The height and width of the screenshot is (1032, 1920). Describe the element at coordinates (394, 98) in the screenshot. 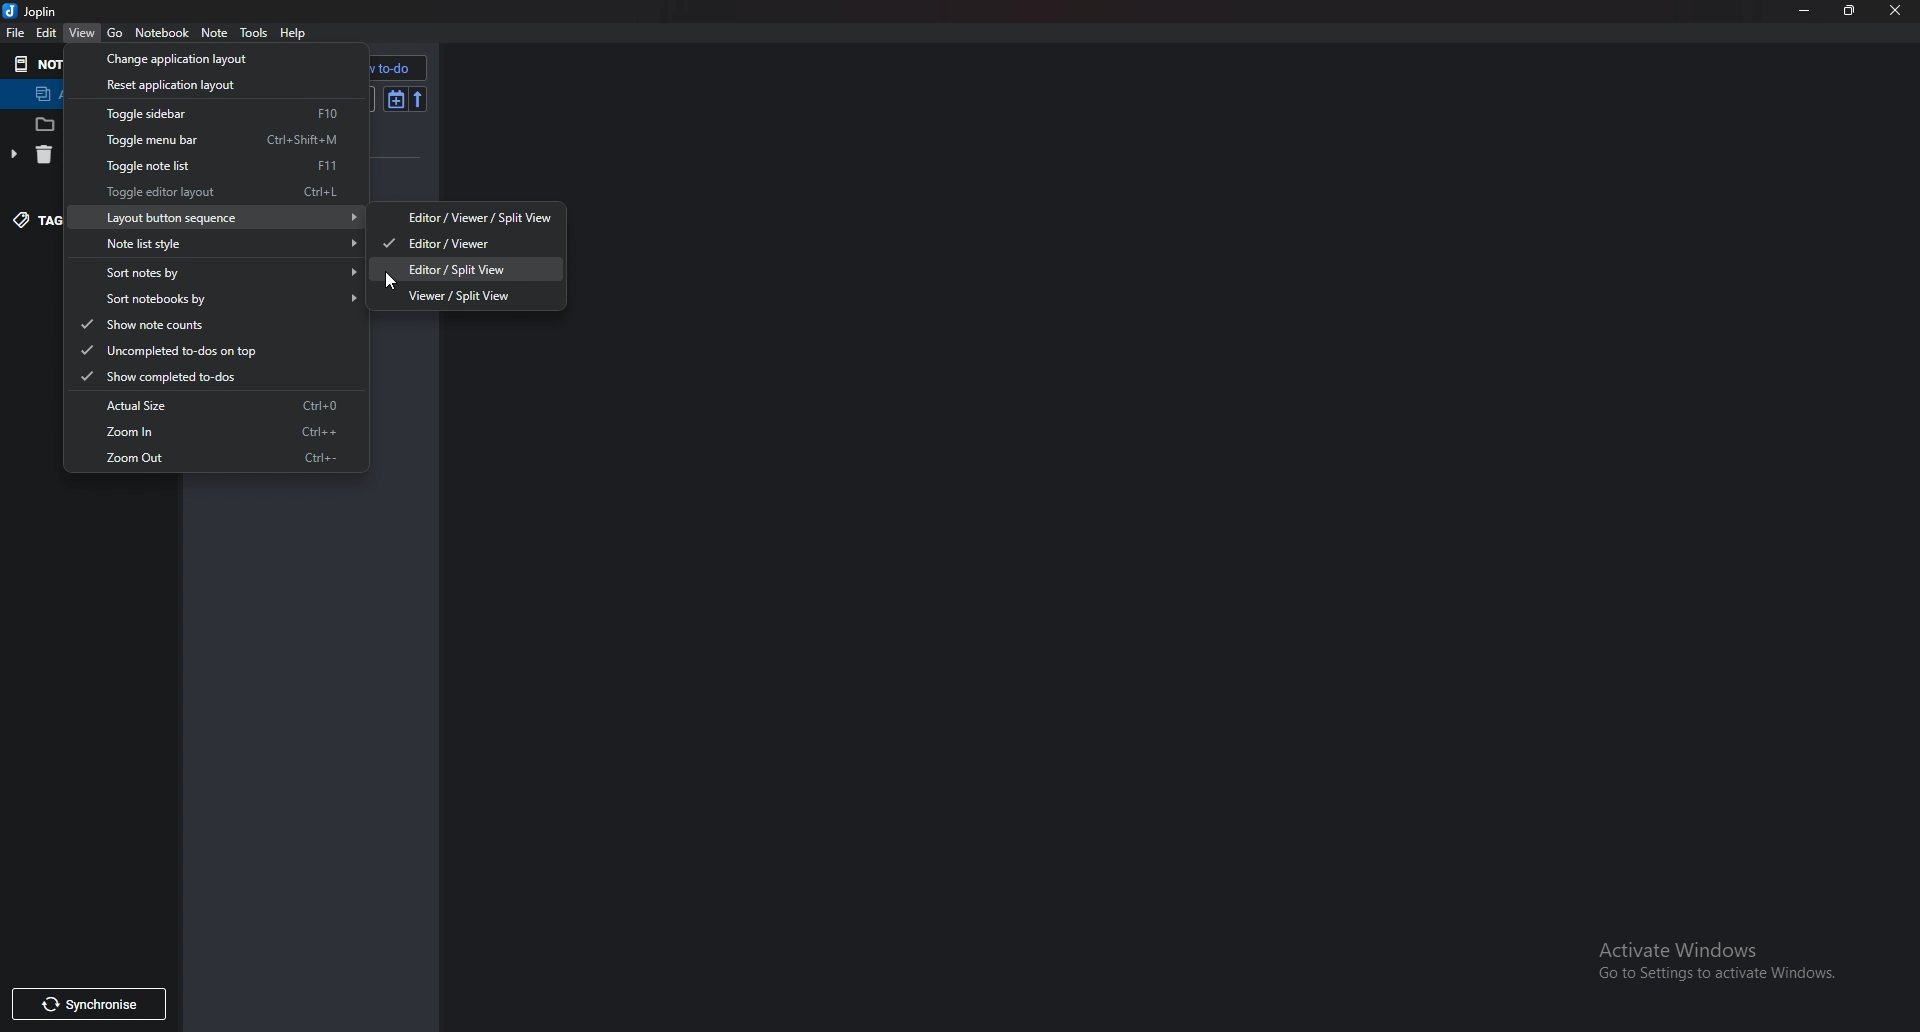

I see `Toggle sort order` at that location.